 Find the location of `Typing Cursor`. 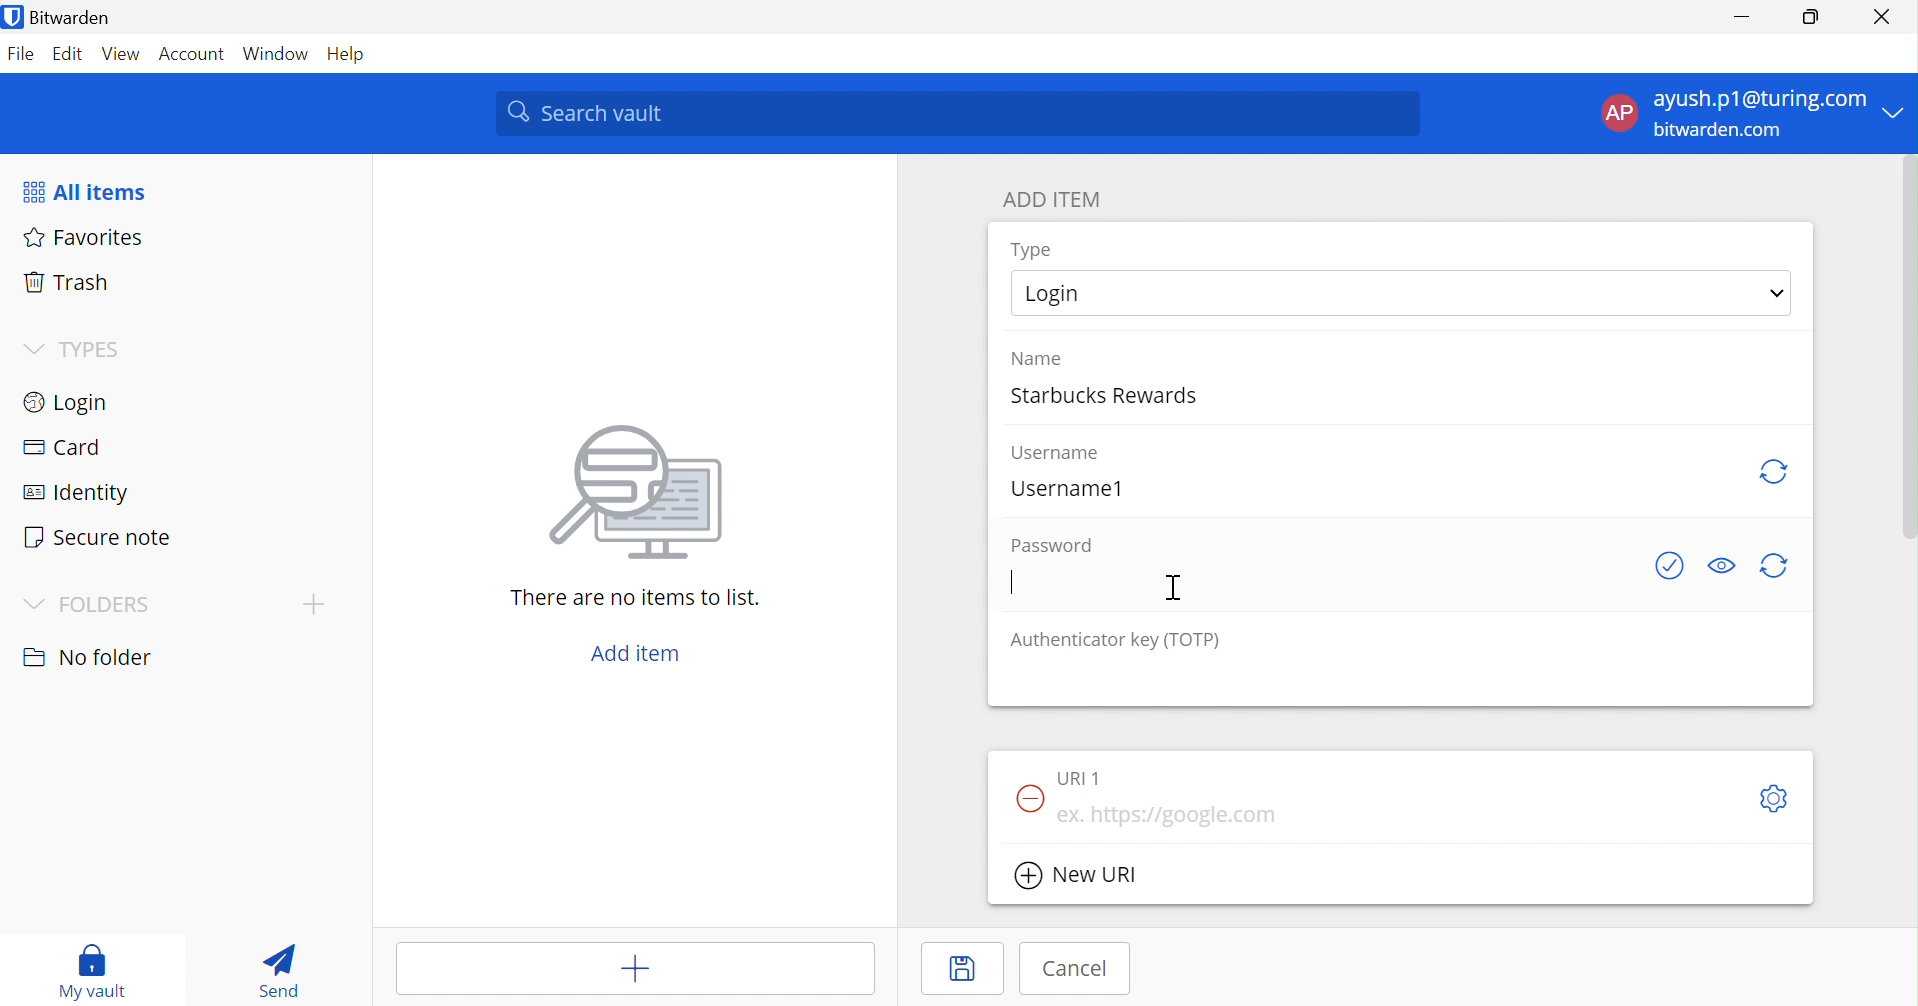

Typing Cursor is located at coordinates (1012, 581).